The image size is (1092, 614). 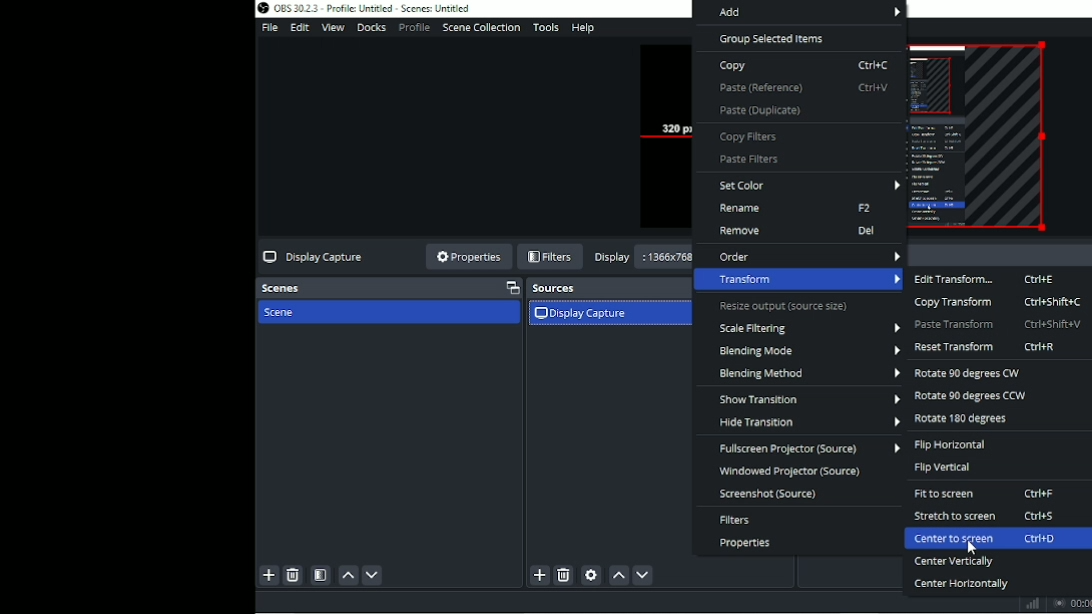 I want to click on Properties, so click(x=468, y=256).